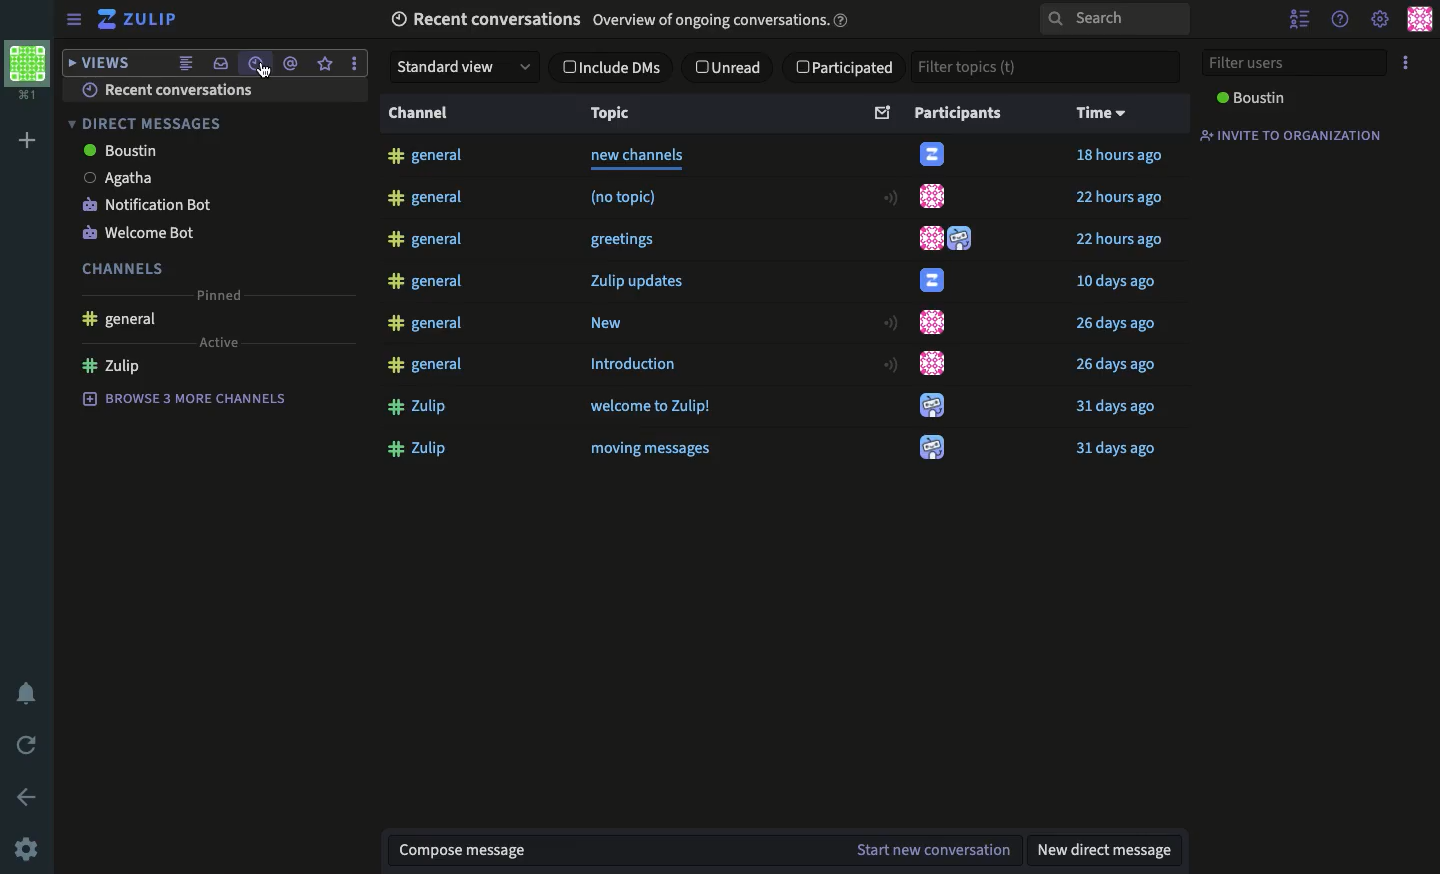 Image resolution: width=1440 pixels, height=874 pixels. What do you see at coordinates (28, 137) in the screenshot?
I see `add workspace` at bounding box center [28, 137].